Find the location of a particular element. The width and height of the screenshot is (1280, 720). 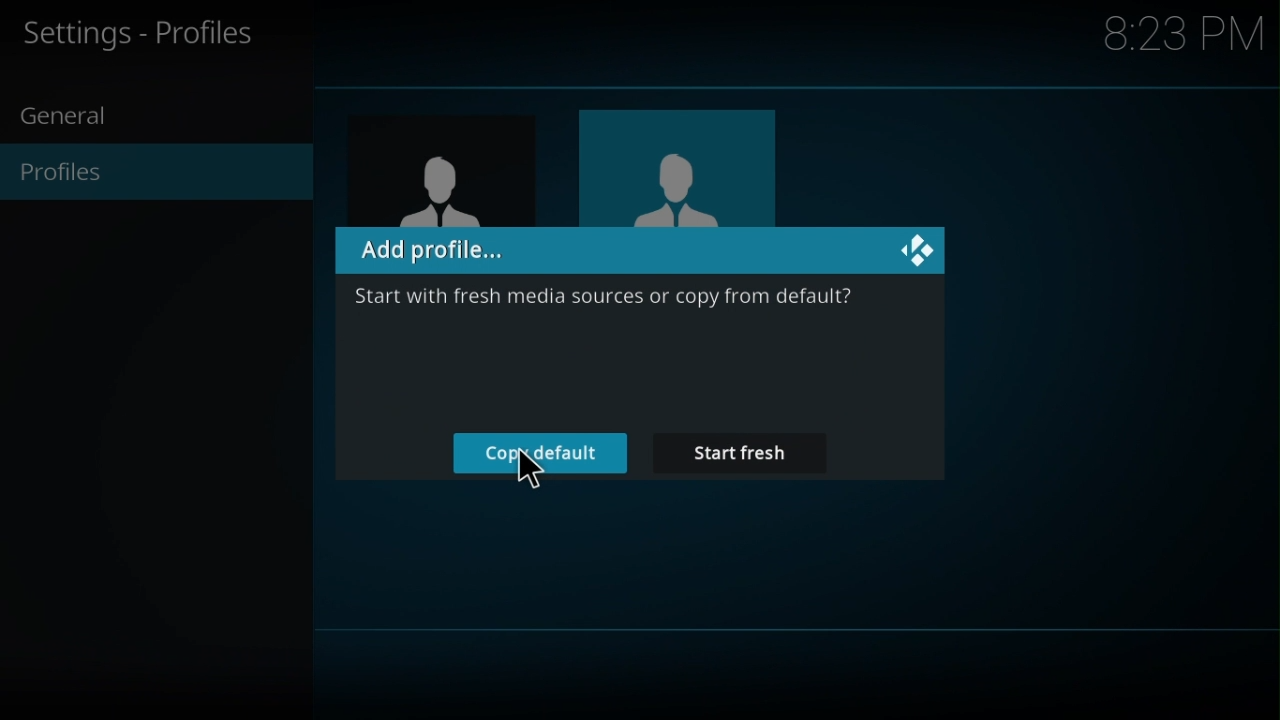

FREE TRIAL EXPIREDcopy default is located at coordinates (540, 454).